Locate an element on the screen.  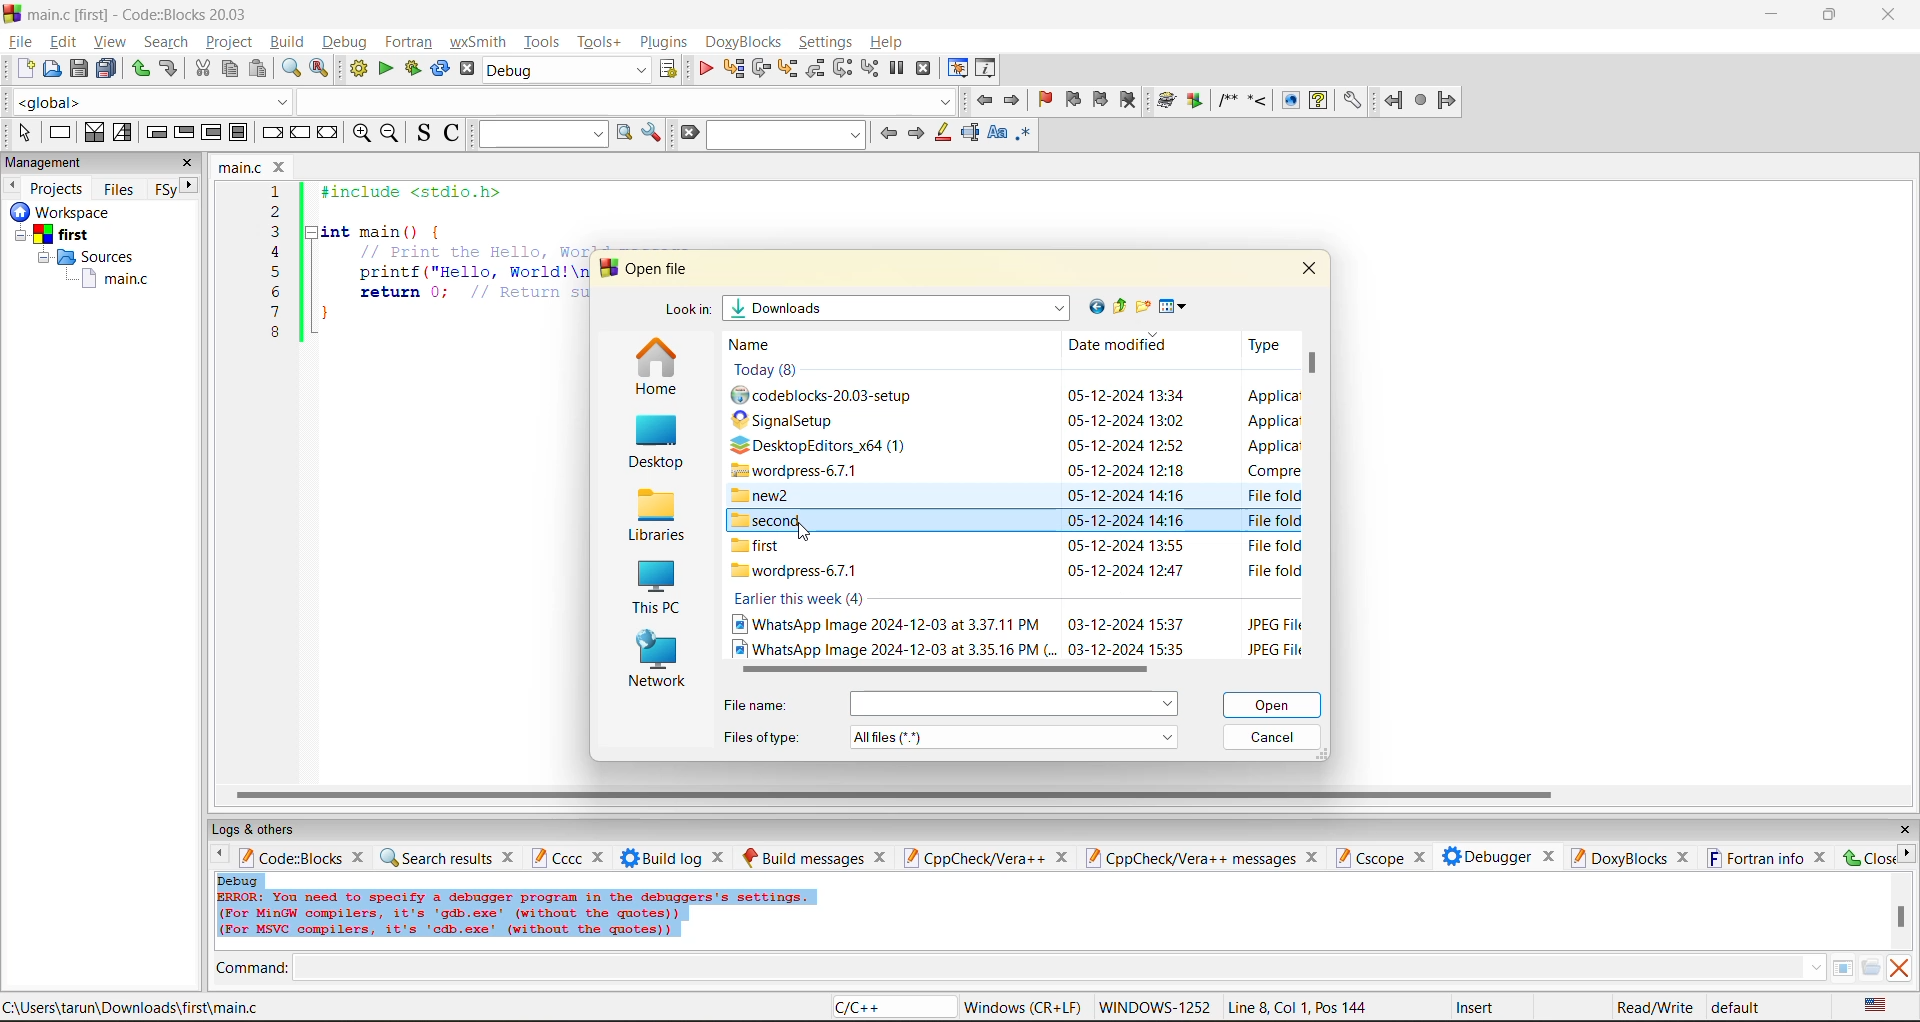
comment is located at coordinates (1227, 100).